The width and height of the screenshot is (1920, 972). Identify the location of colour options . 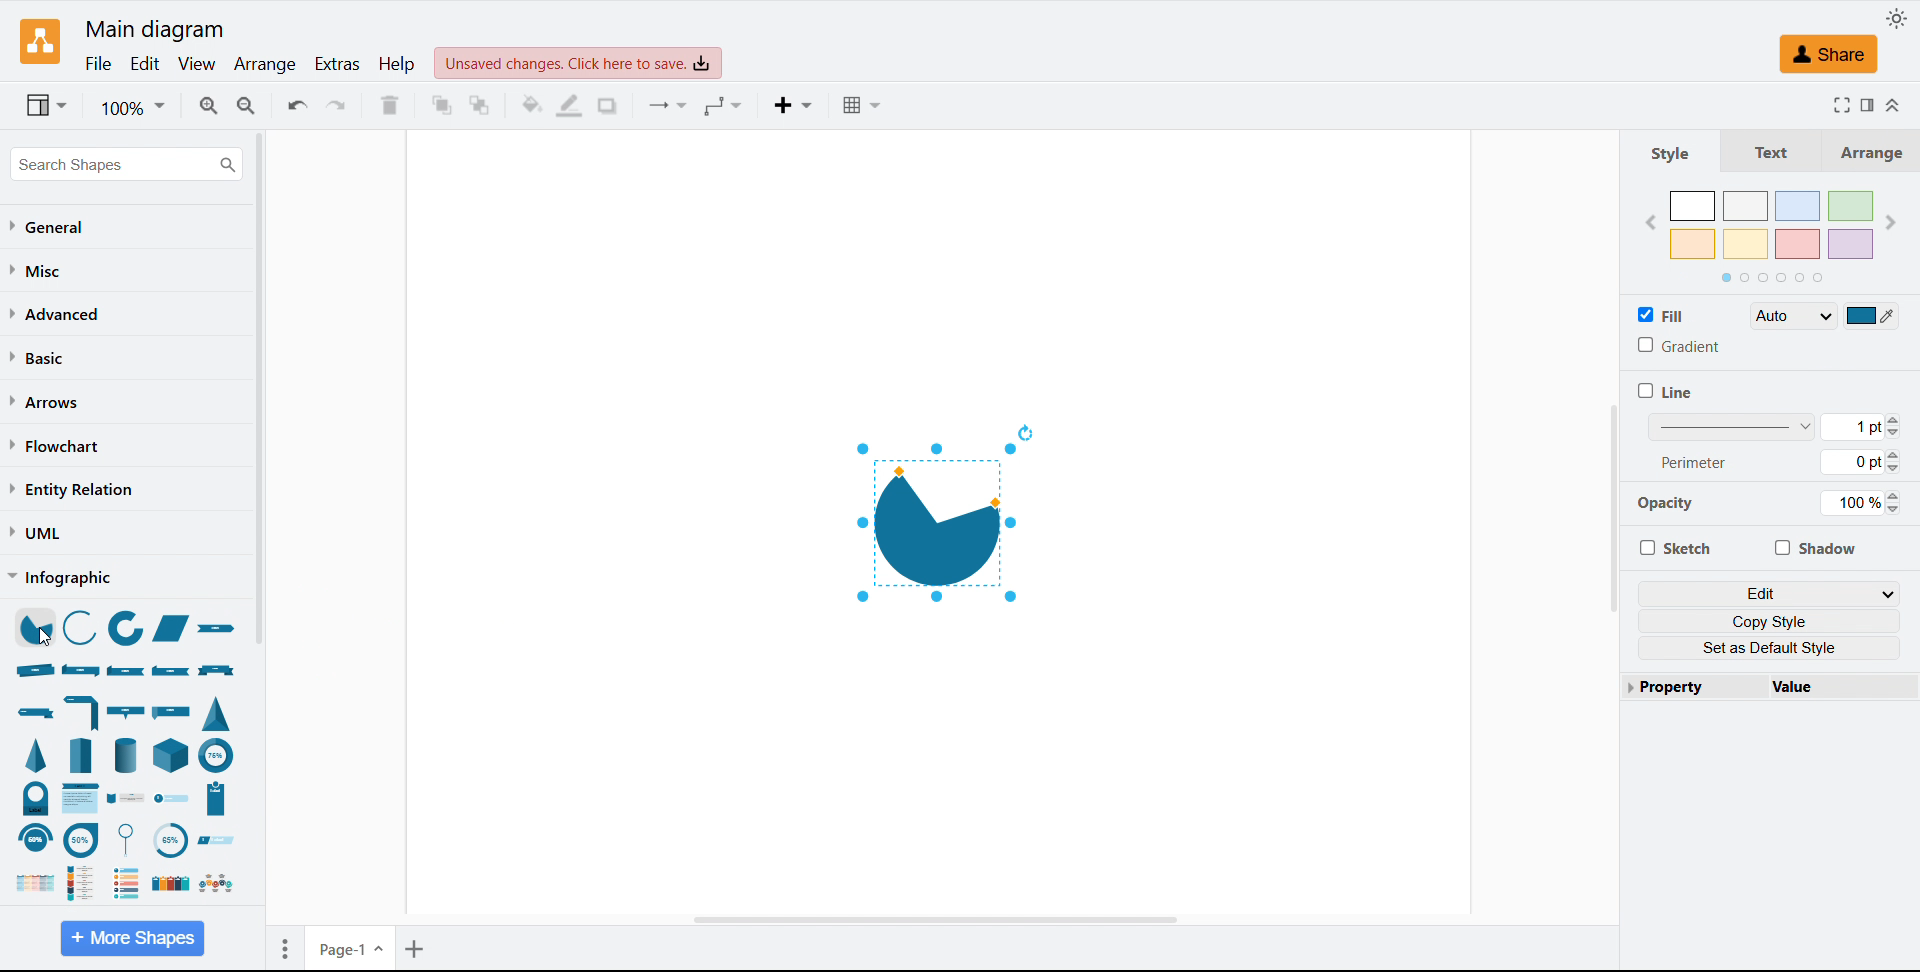
(1774, 224).